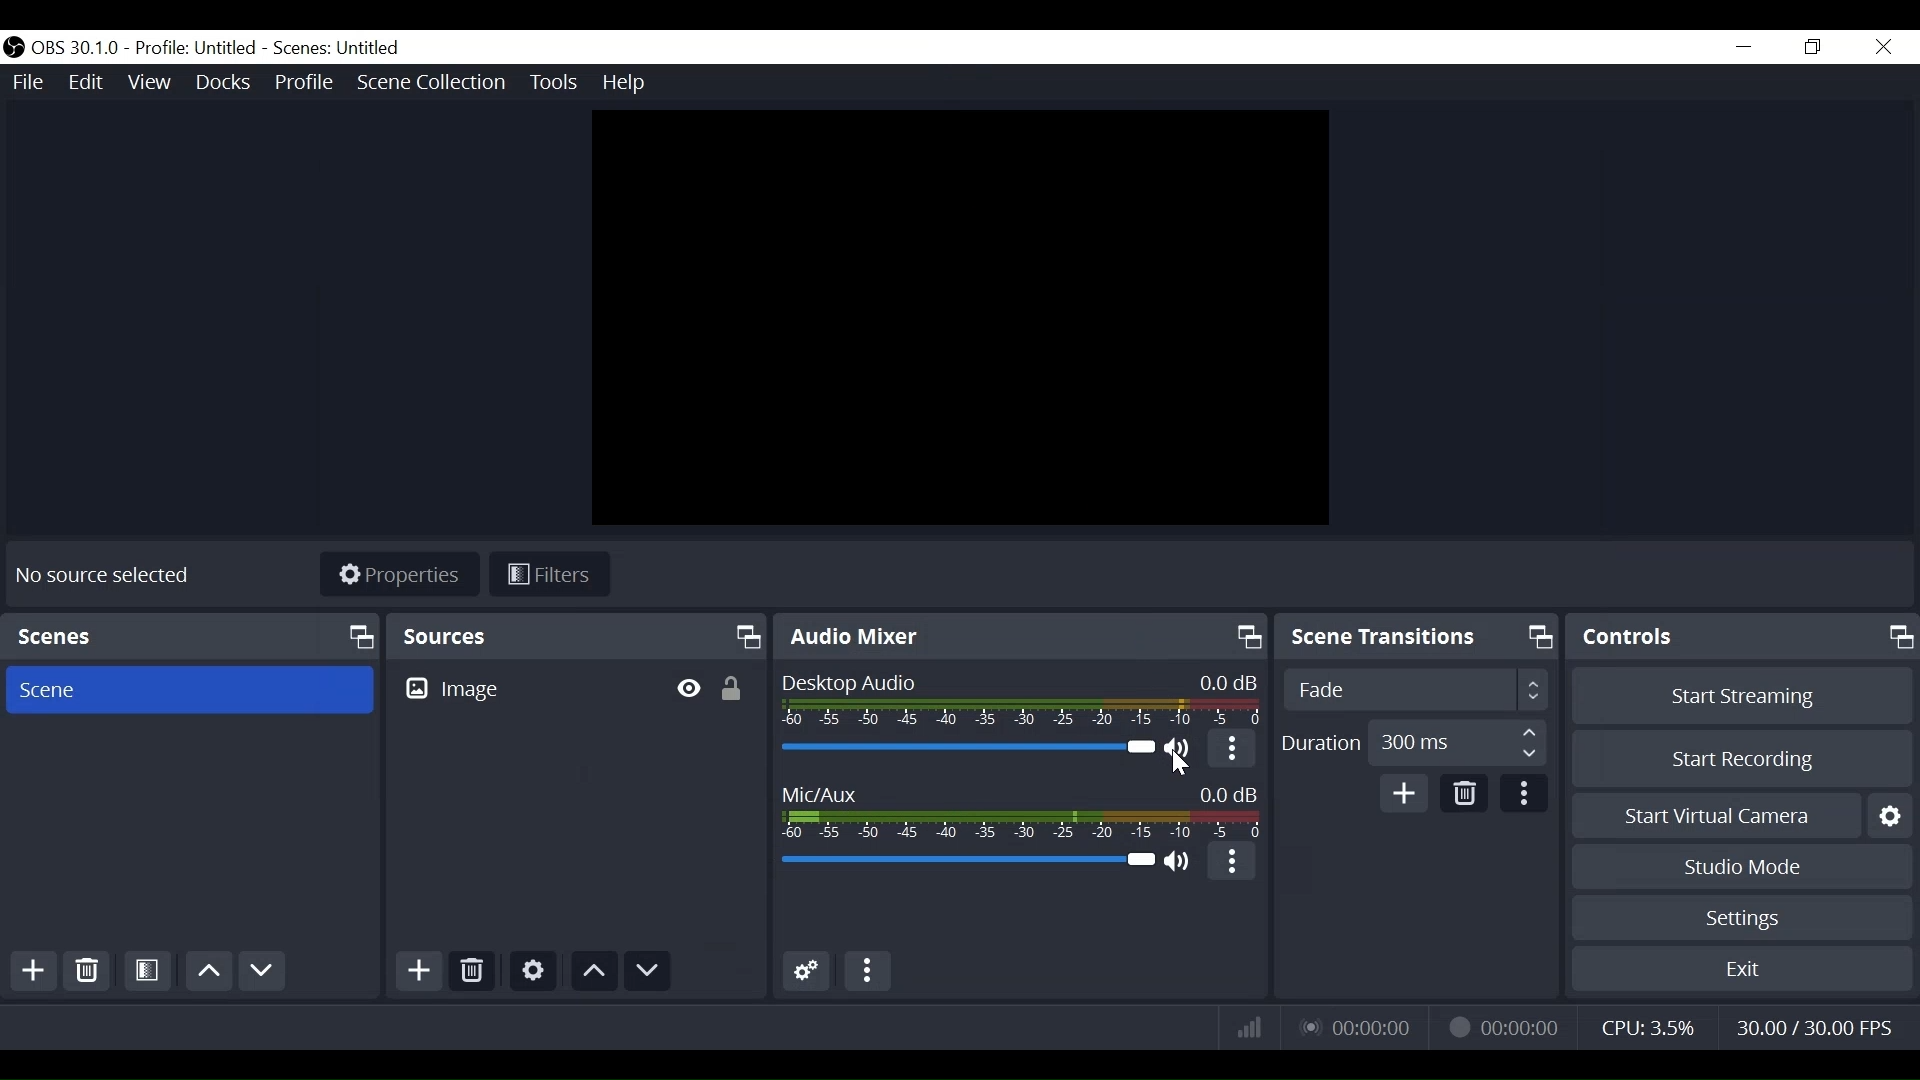 The height and width of the screenshot is (1080, 1920). Describe the element at coordinates (1414, 742) in the screenshot. I see `Duration` at that location.